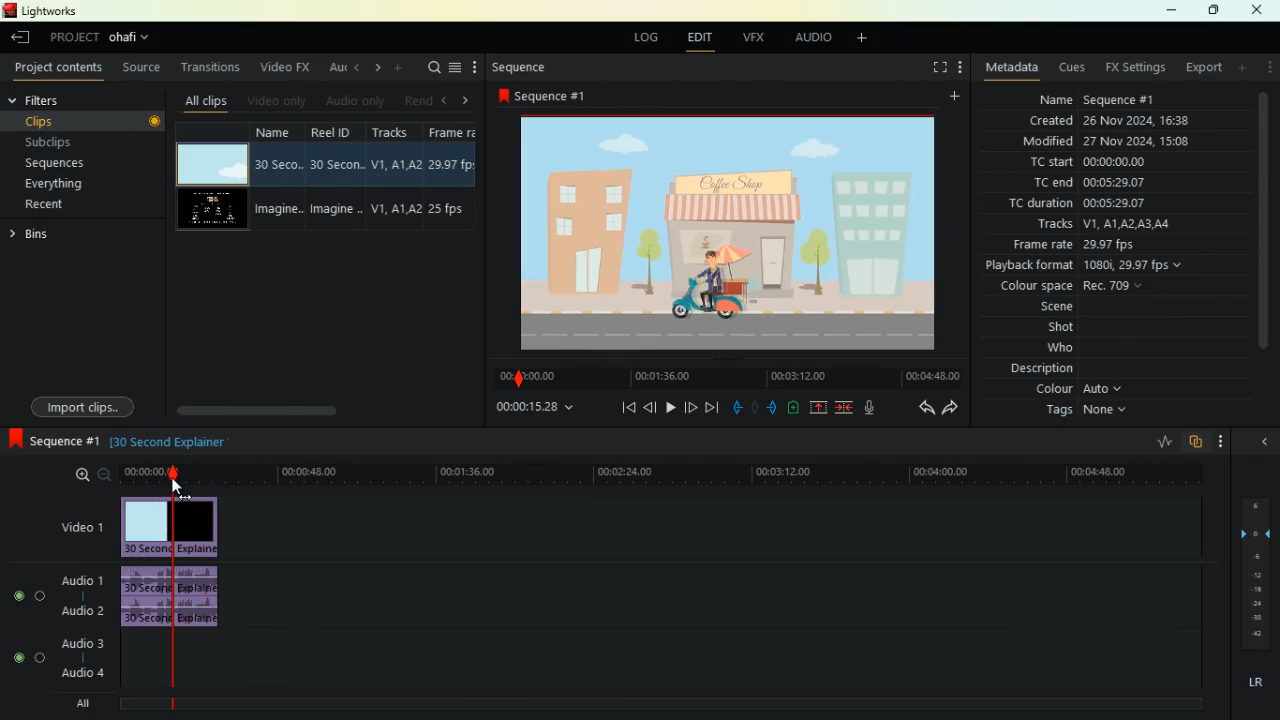 The image size is (1280, 720). What do you see at coordinates (860, 39) in the screenshot?
I see `add` at bounding box center [860, 39].